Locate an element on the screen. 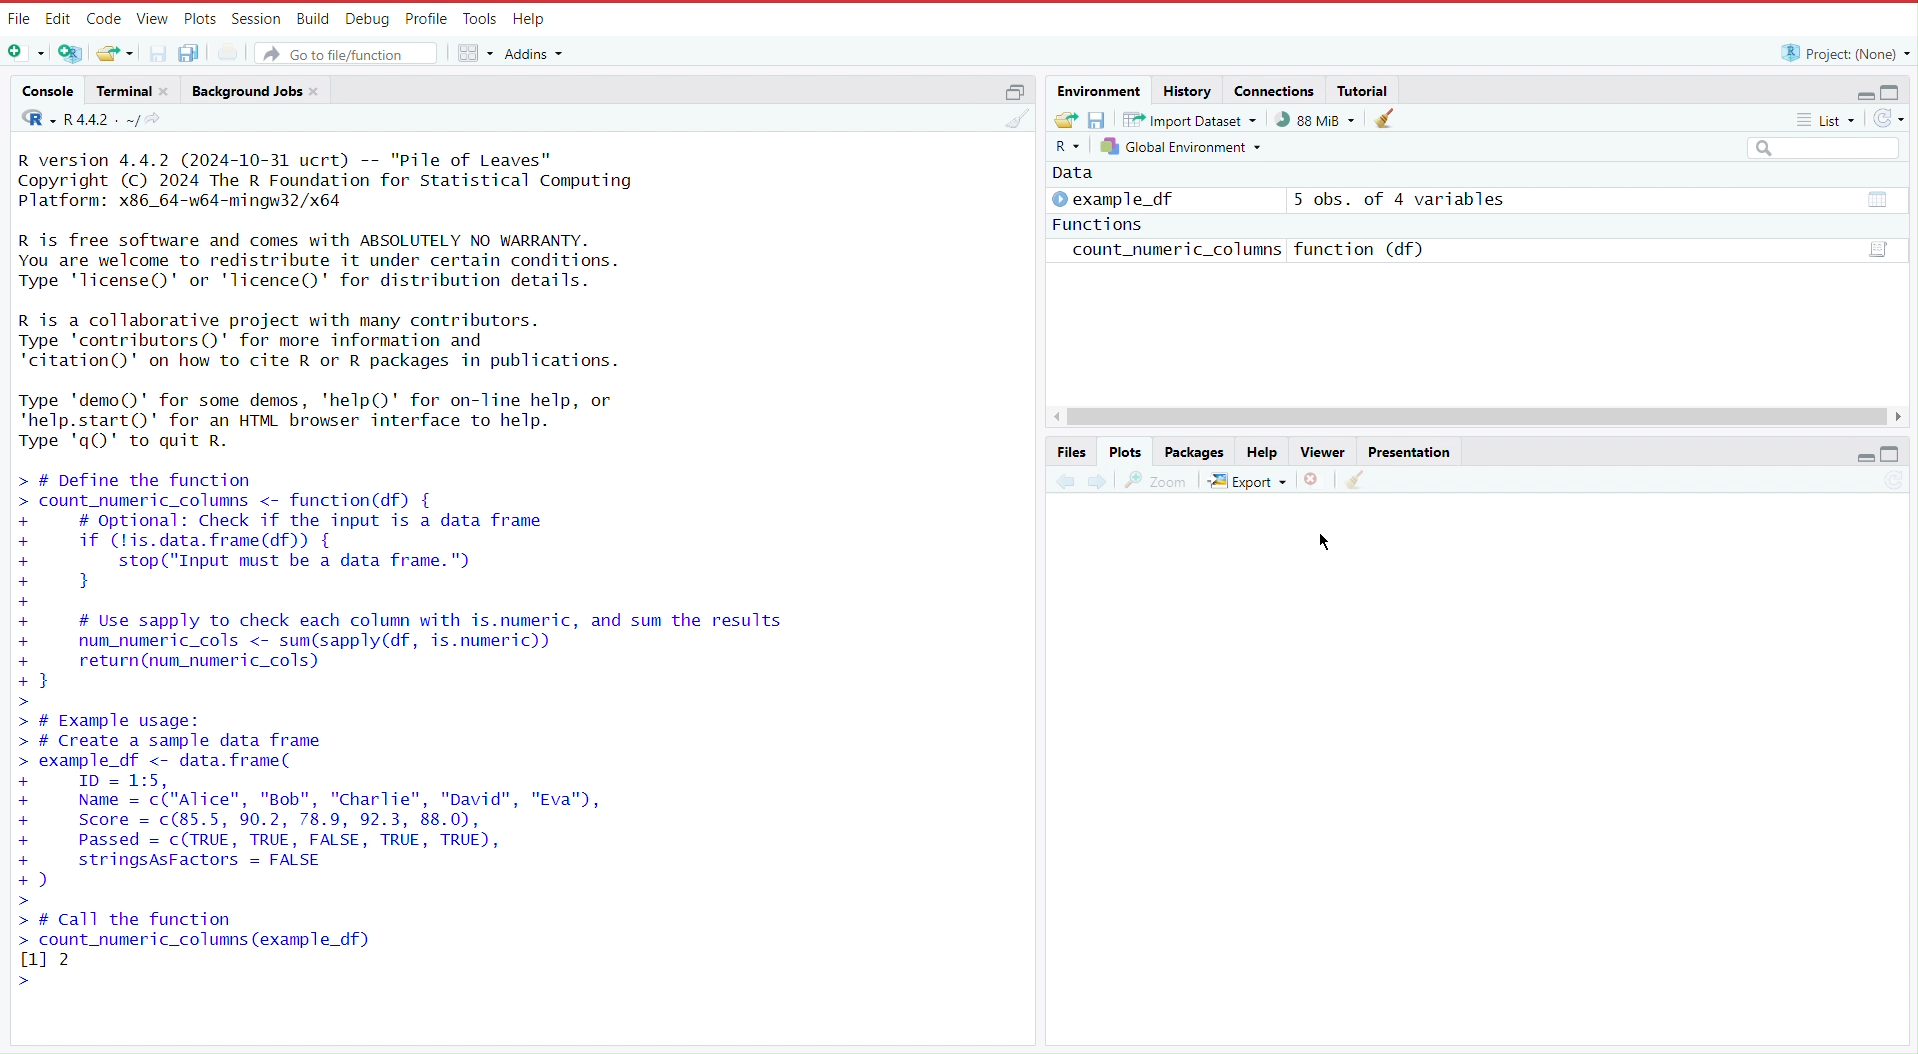 The image size is (1918, 1054). Help is located at coordinates (529, 20).